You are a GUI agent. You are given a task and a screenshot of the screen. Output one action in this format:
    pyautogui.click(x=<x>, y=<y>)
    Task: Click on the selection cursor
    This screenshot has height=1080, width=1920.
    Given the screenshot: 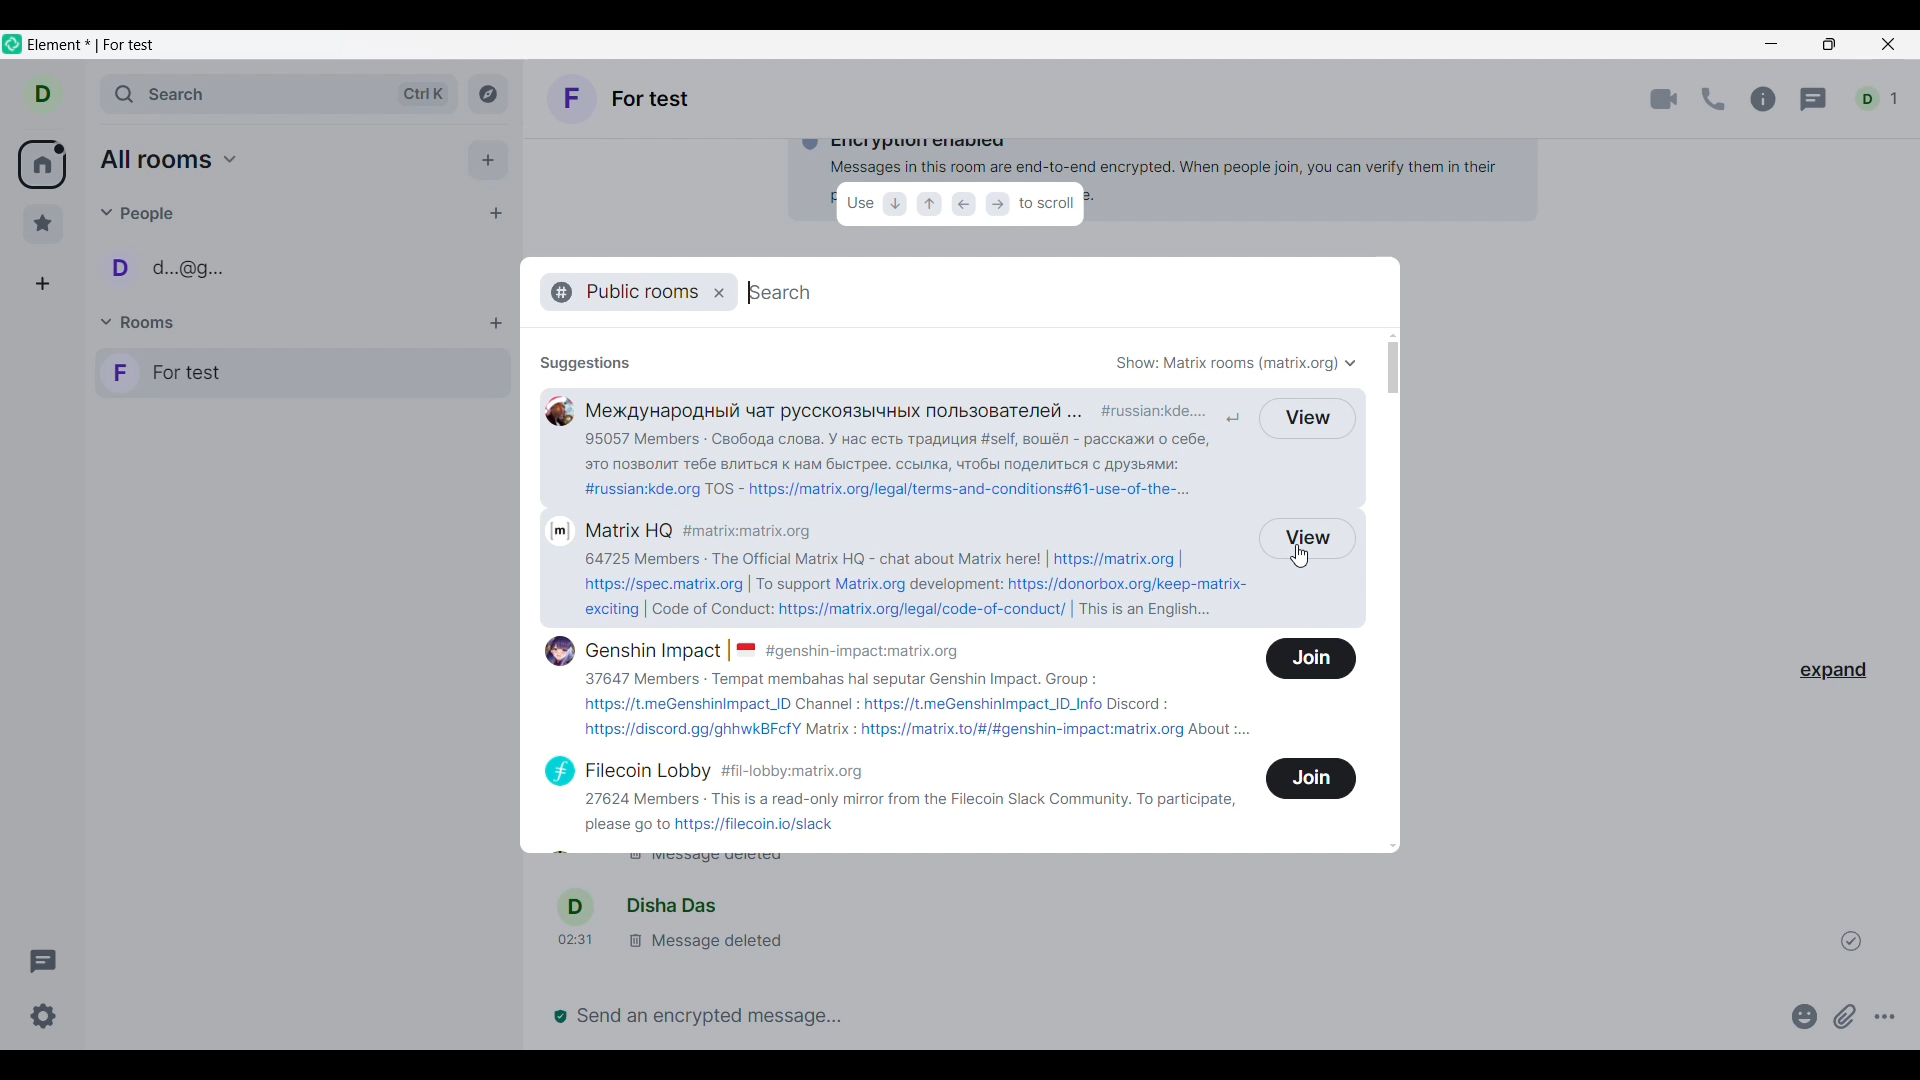 What is the action you would take?
    pyautogui.click(x=1304, y=563)
    